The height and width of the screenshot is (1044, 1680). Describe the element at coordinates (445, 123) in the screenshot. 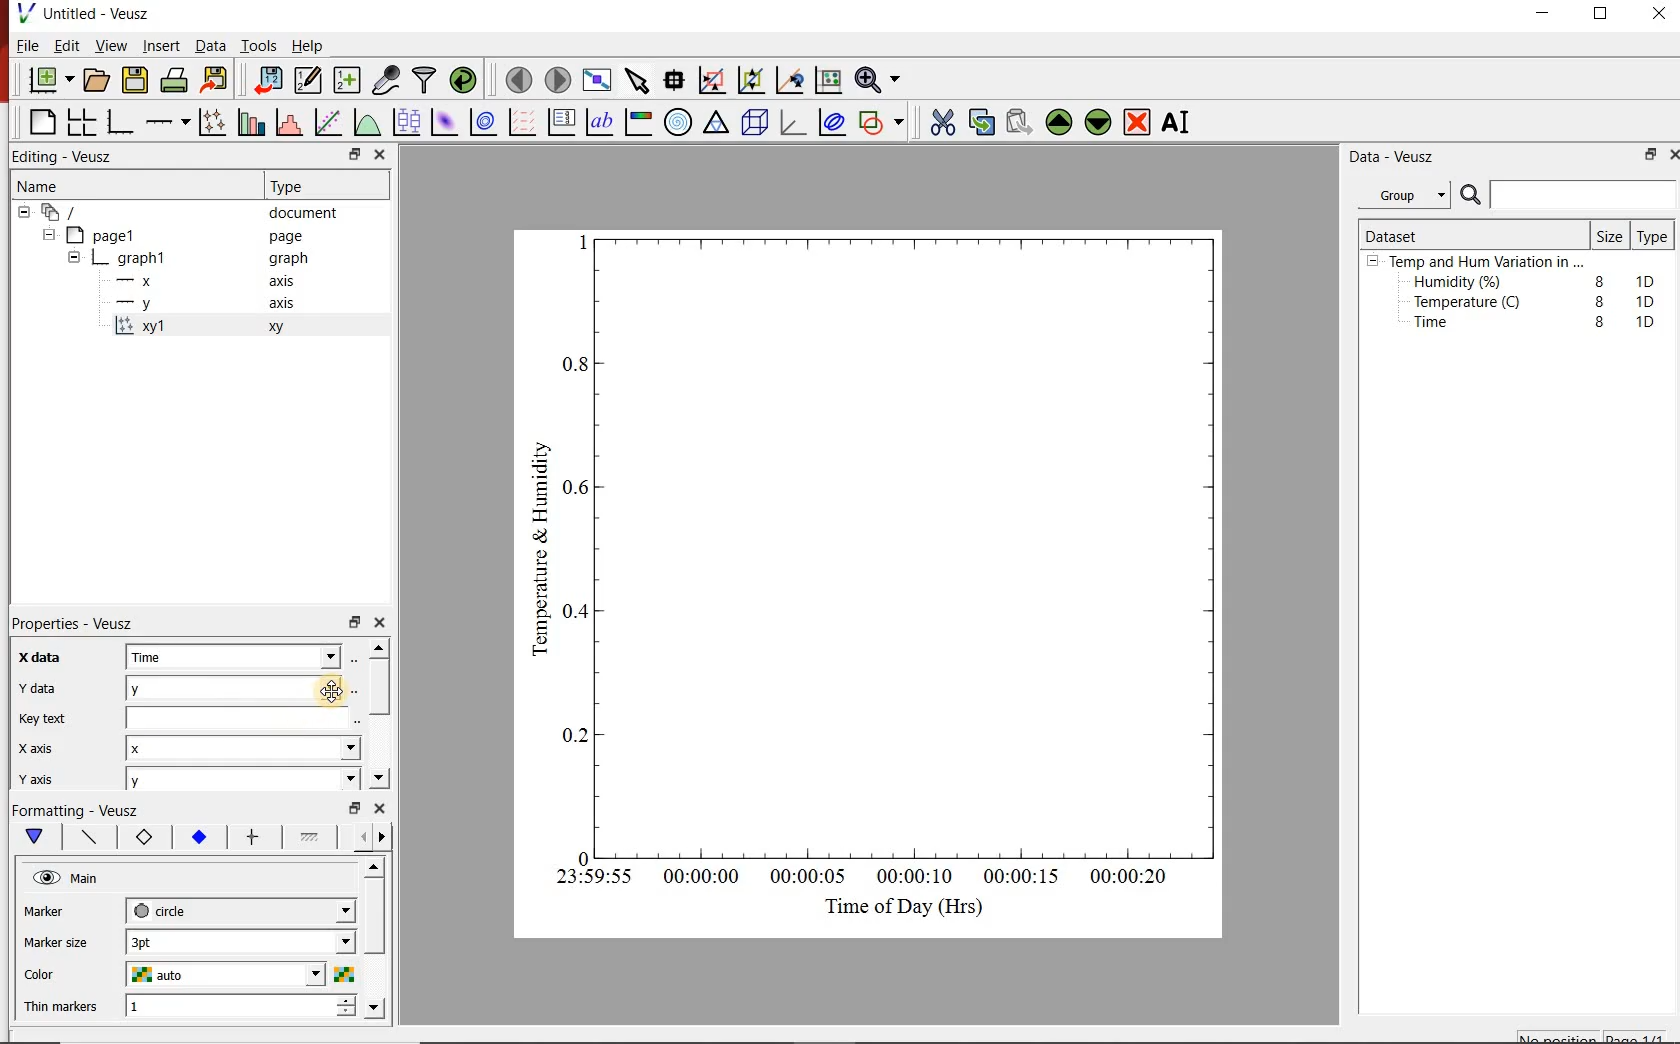

I see `plot a 2d dataset as an image` at that location.